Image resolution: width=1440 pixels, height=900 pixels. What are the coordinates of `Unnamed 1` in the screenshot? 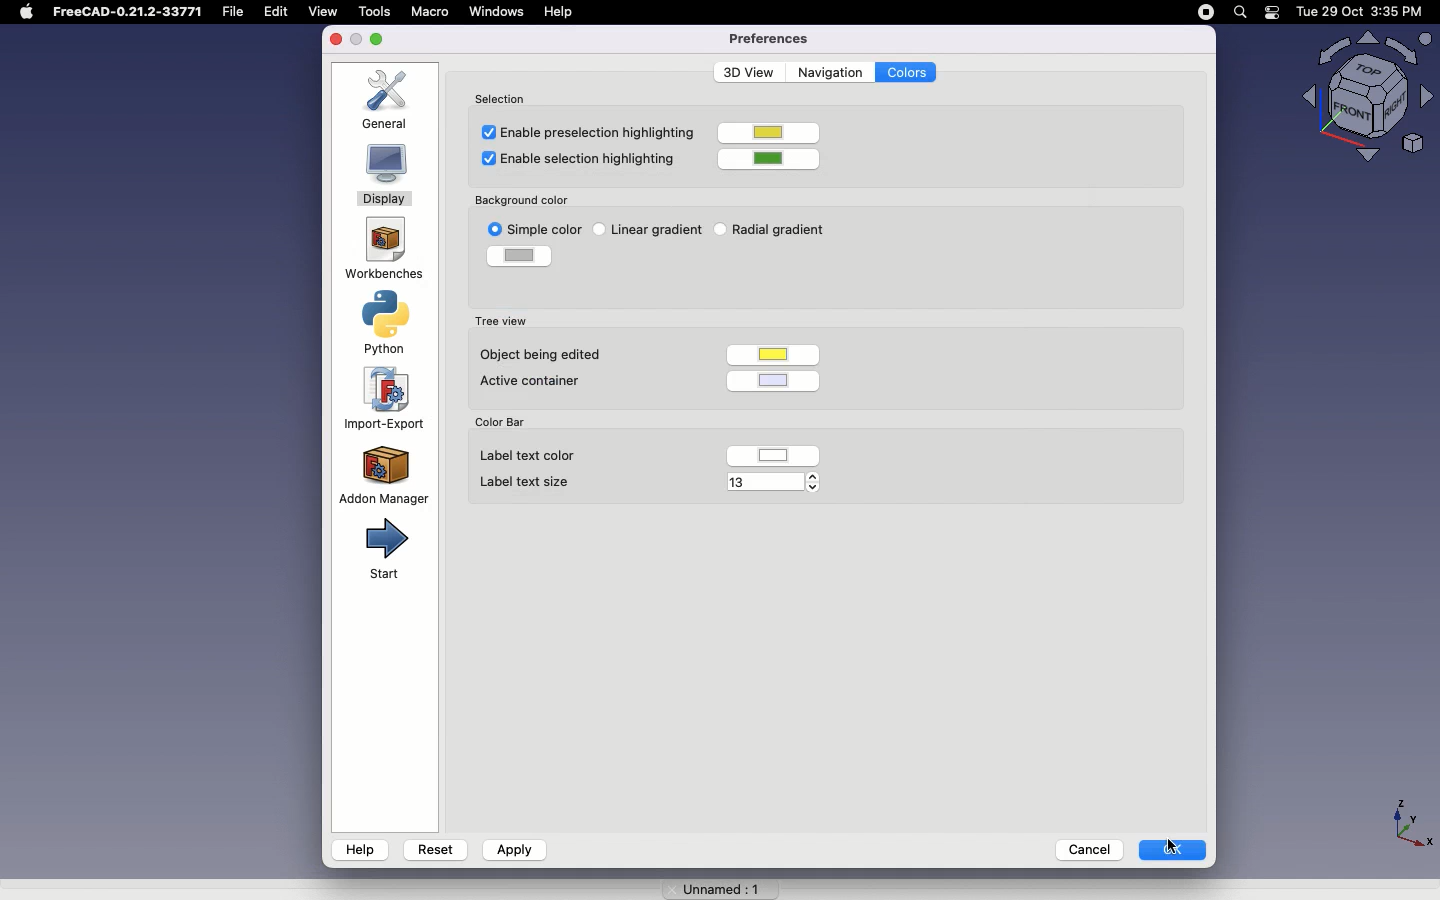 It's located at (713, 885).